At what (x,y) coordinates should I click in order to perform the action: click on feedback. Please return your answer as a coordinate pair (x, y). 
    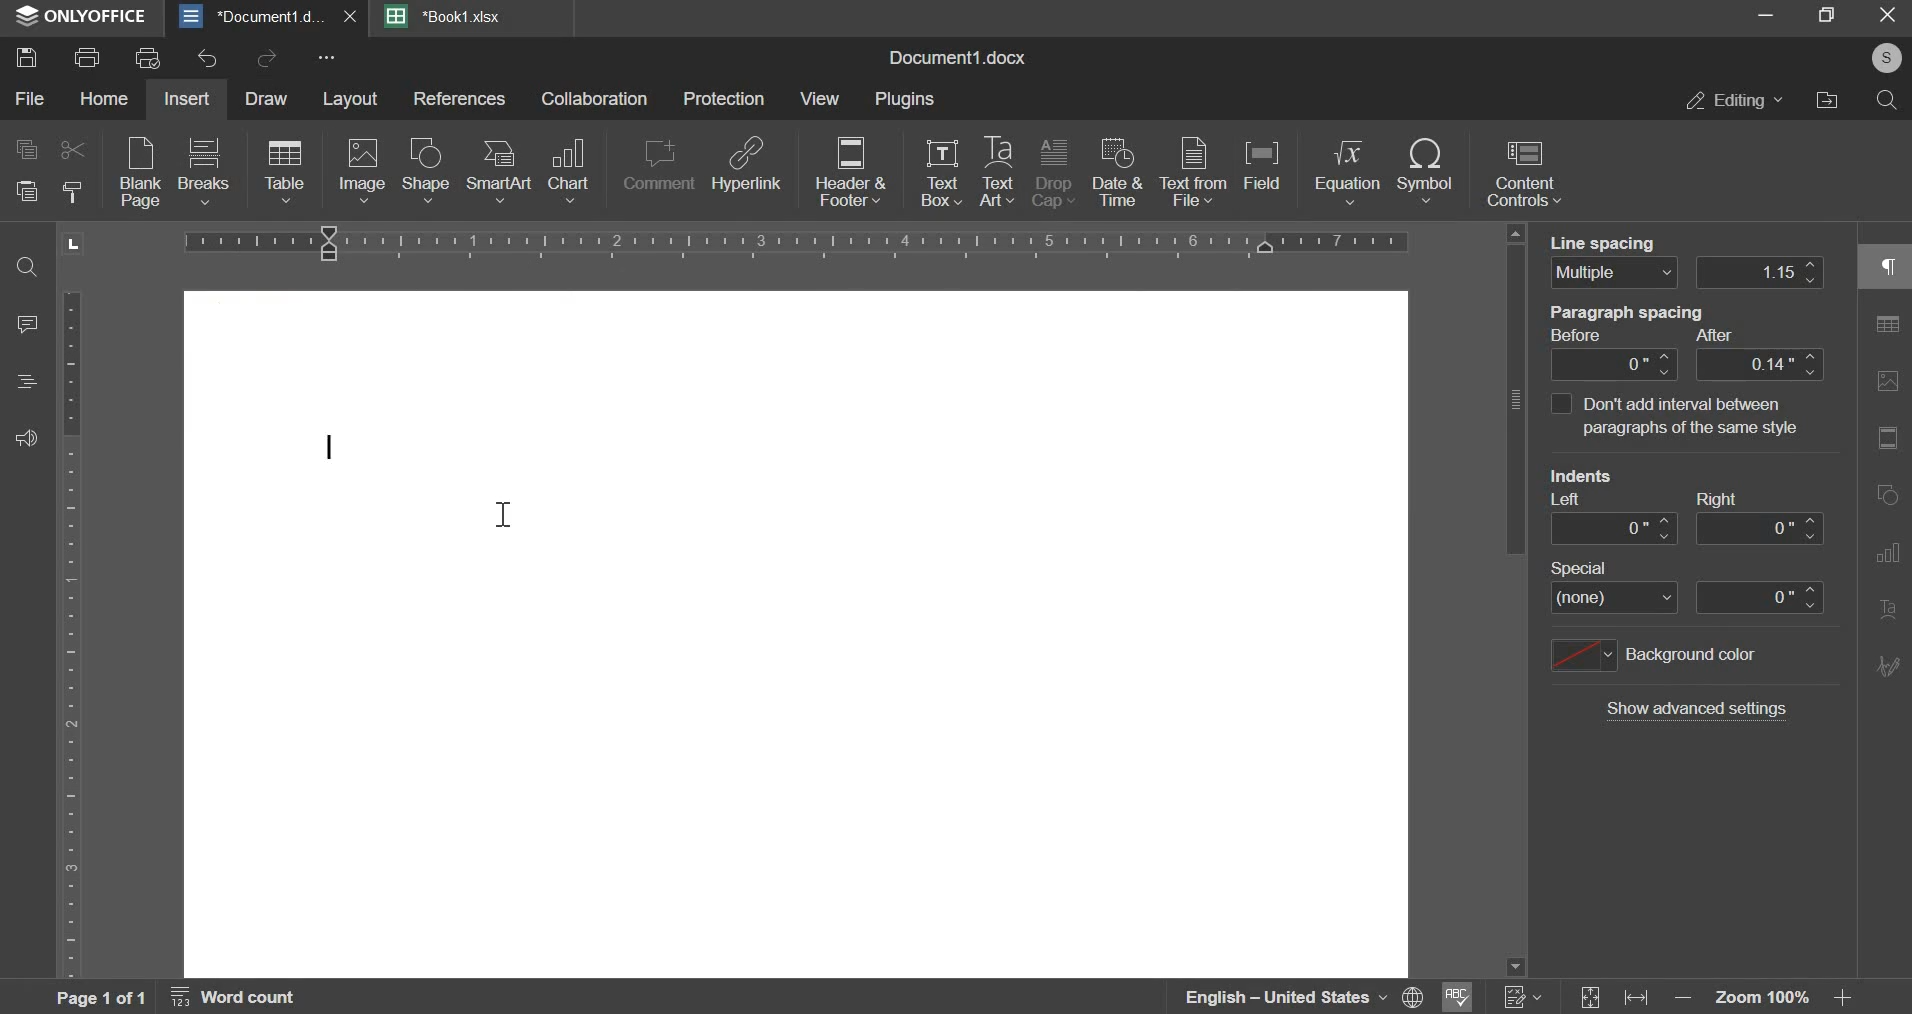
    Looking at the image, I should click on (26, 440).